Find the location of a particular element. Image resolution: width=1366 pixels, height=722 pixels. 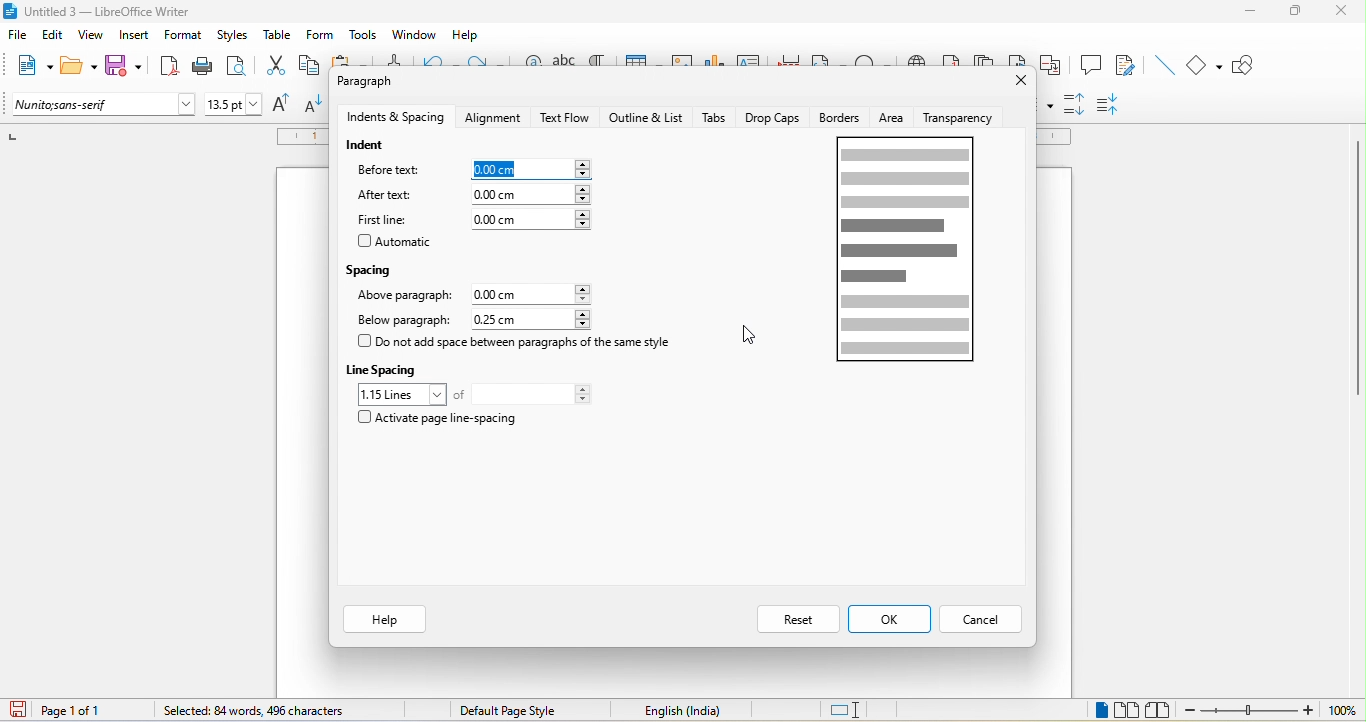

checkbox is located at coordinates (364, 240).